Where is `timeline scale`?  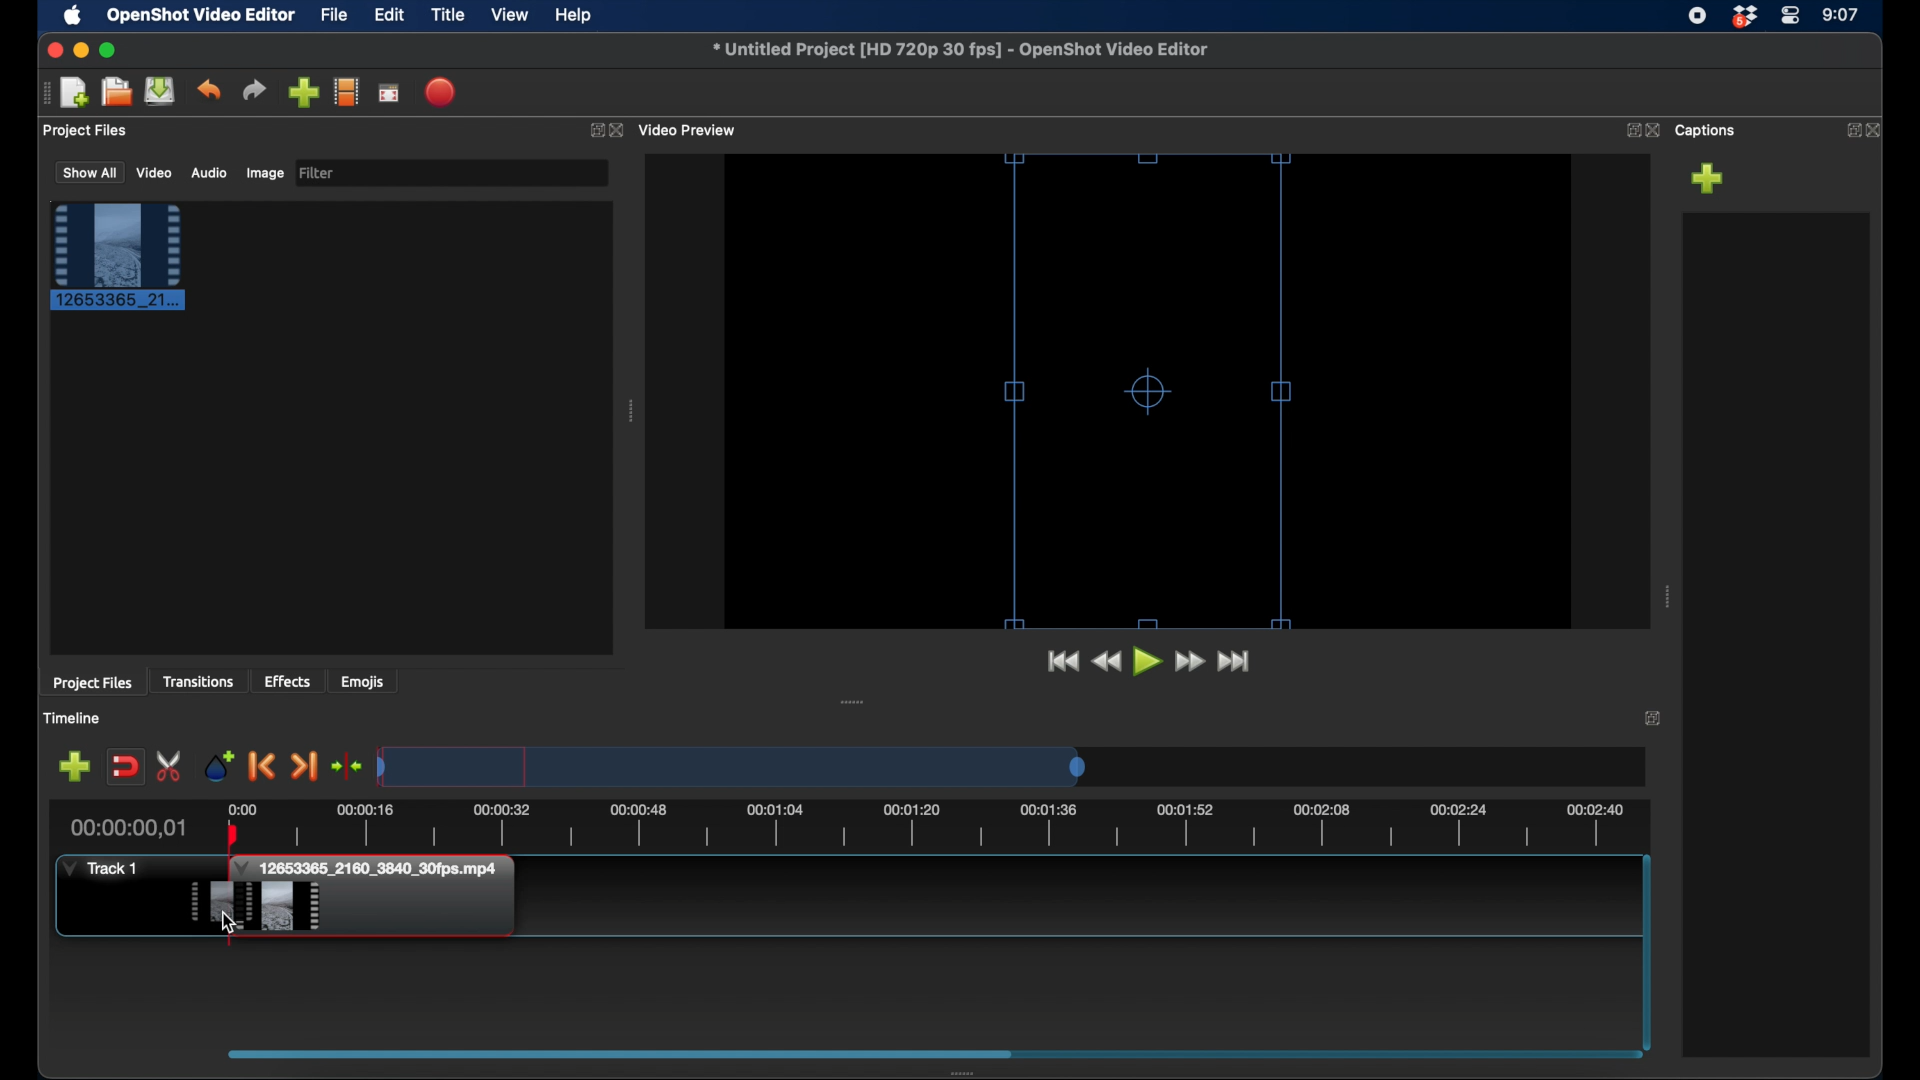
timeline scale is located at coordinates (730, 766).